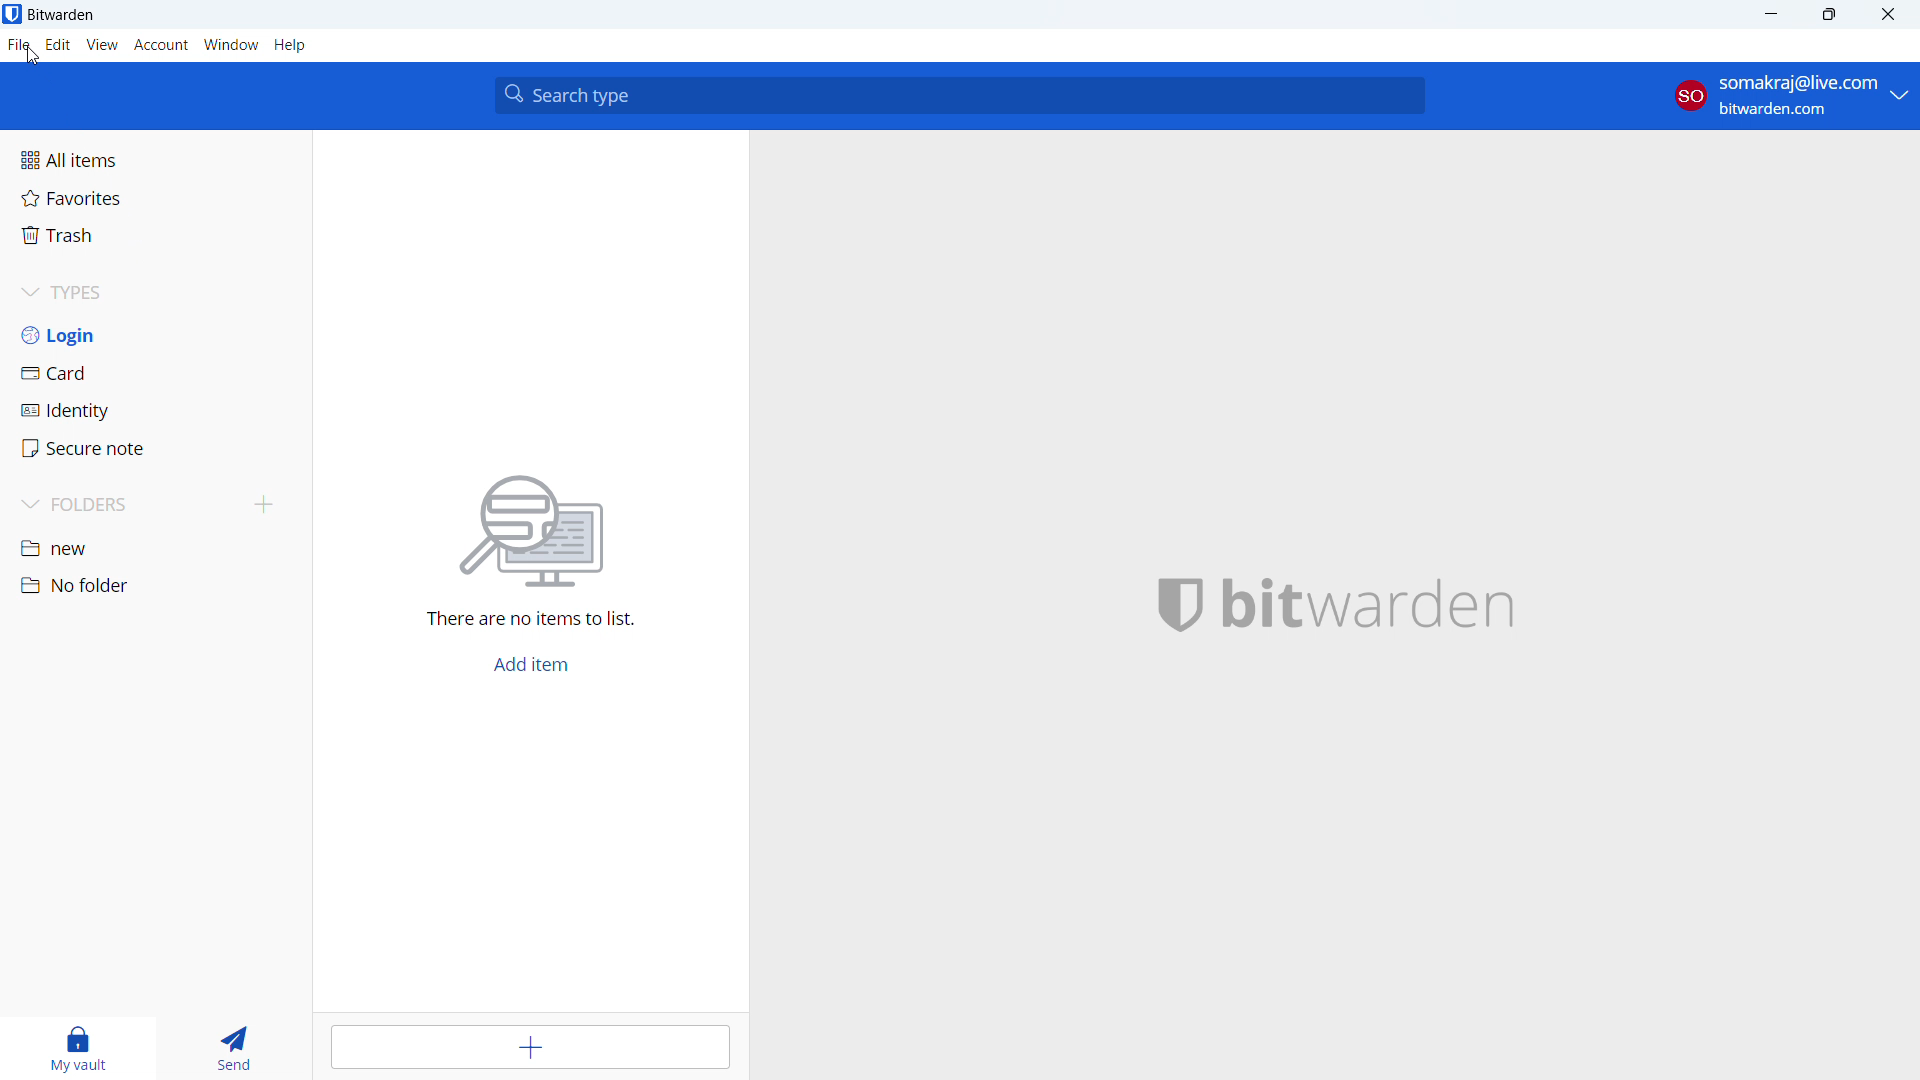 Image resolution: width=1920 pixels, height=1080 pixels. I want to click on There are no items to list., so click(532, 623).